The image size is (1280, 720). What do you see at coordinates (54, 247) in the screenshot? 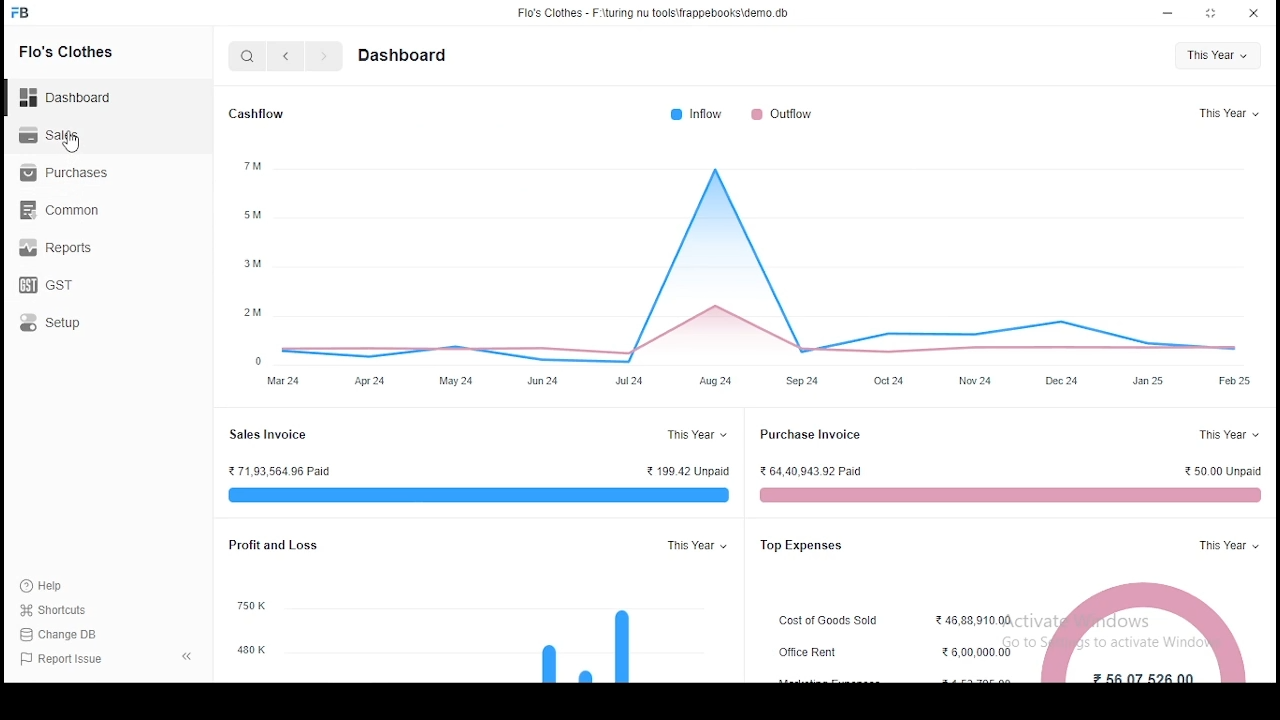
I see `reports` at bounding box center [54, 247].